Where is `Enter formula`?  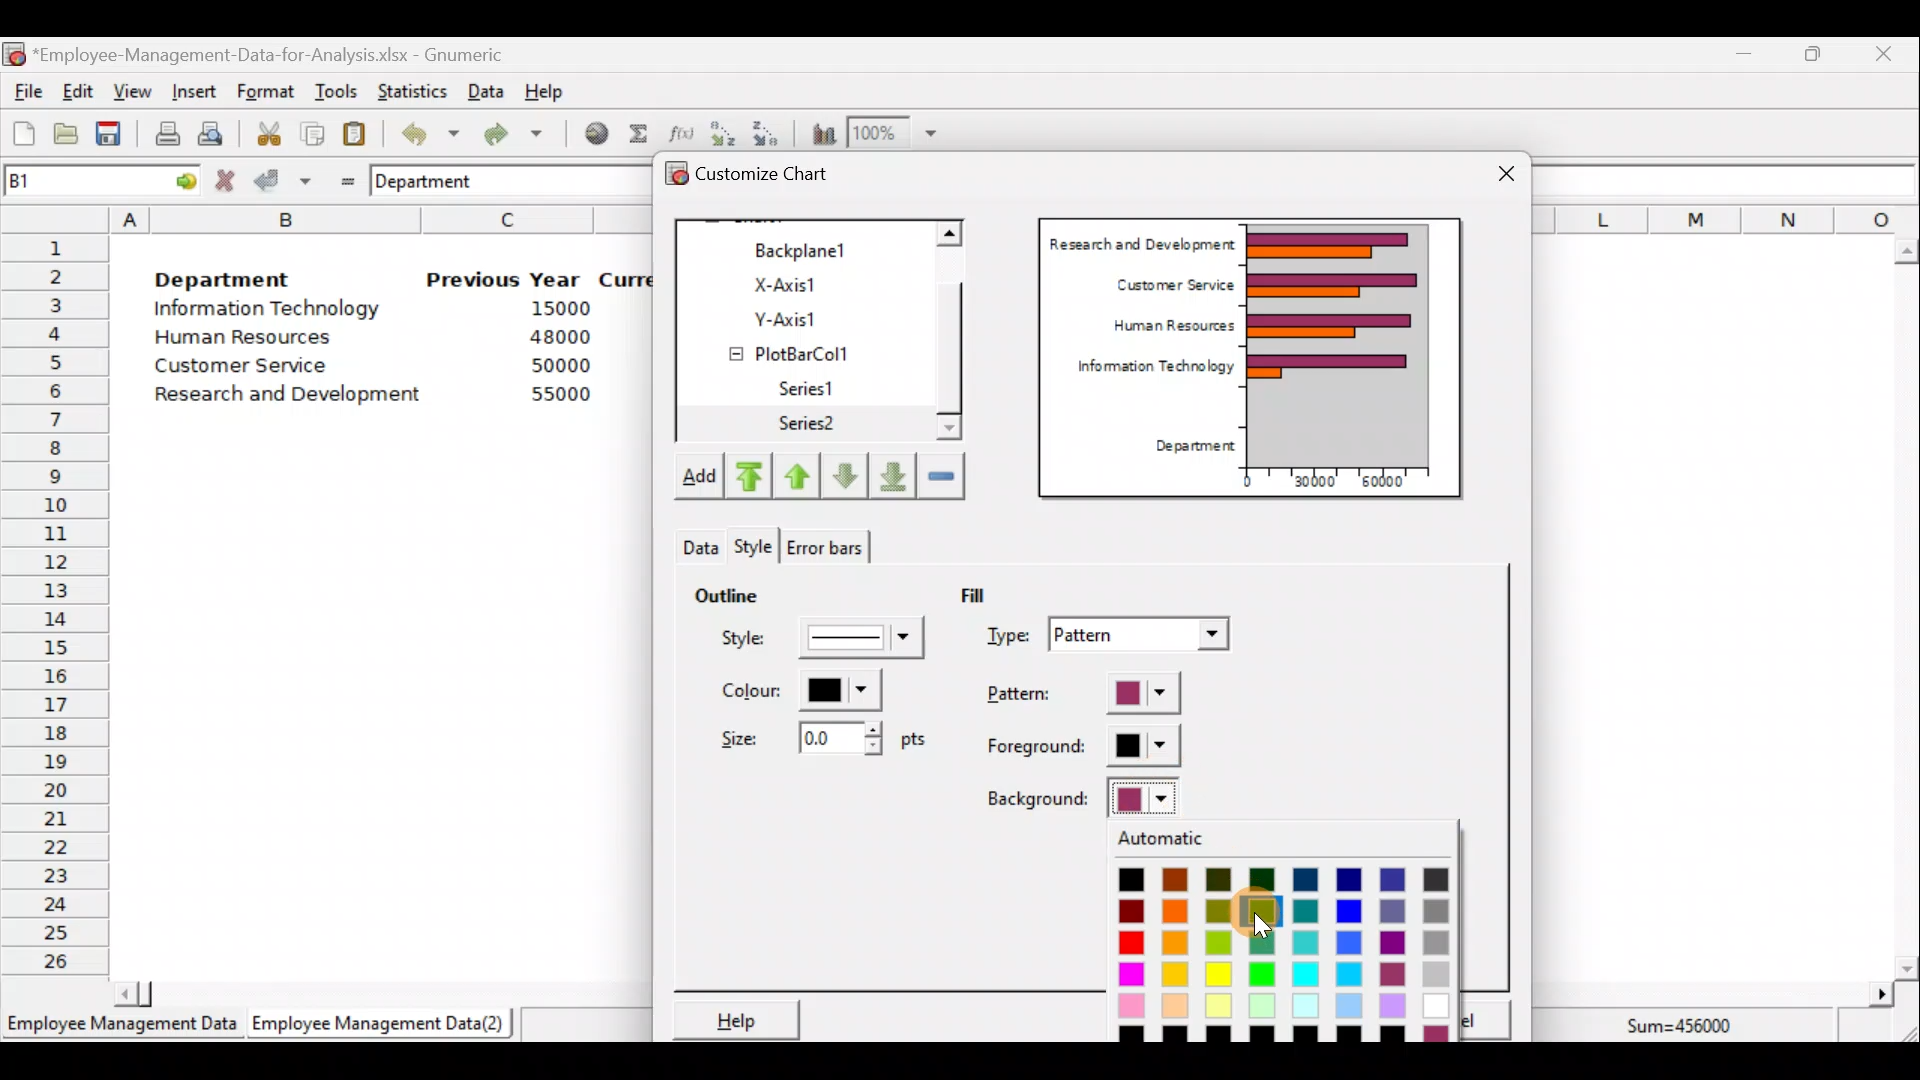
Enter formula is located at coordinates (342, 177).